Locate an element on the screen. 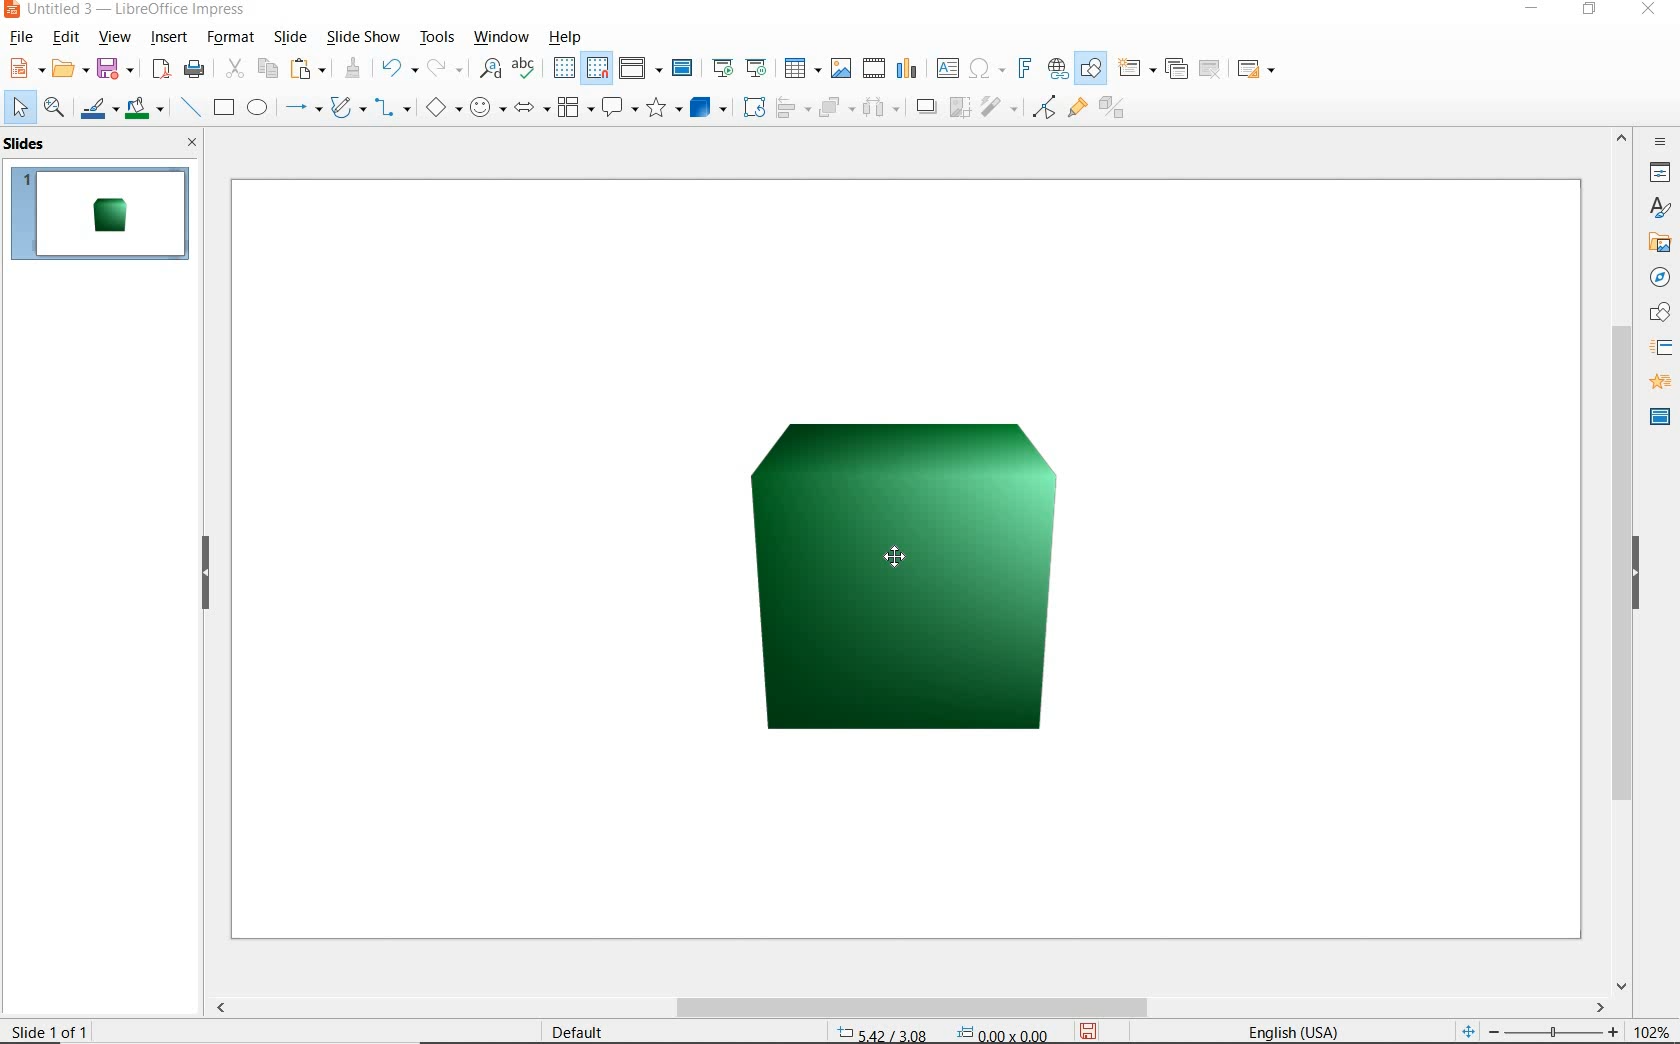 This screenshot has width=1680, height=1044. delete slide is located at coordinates (1211, 69).